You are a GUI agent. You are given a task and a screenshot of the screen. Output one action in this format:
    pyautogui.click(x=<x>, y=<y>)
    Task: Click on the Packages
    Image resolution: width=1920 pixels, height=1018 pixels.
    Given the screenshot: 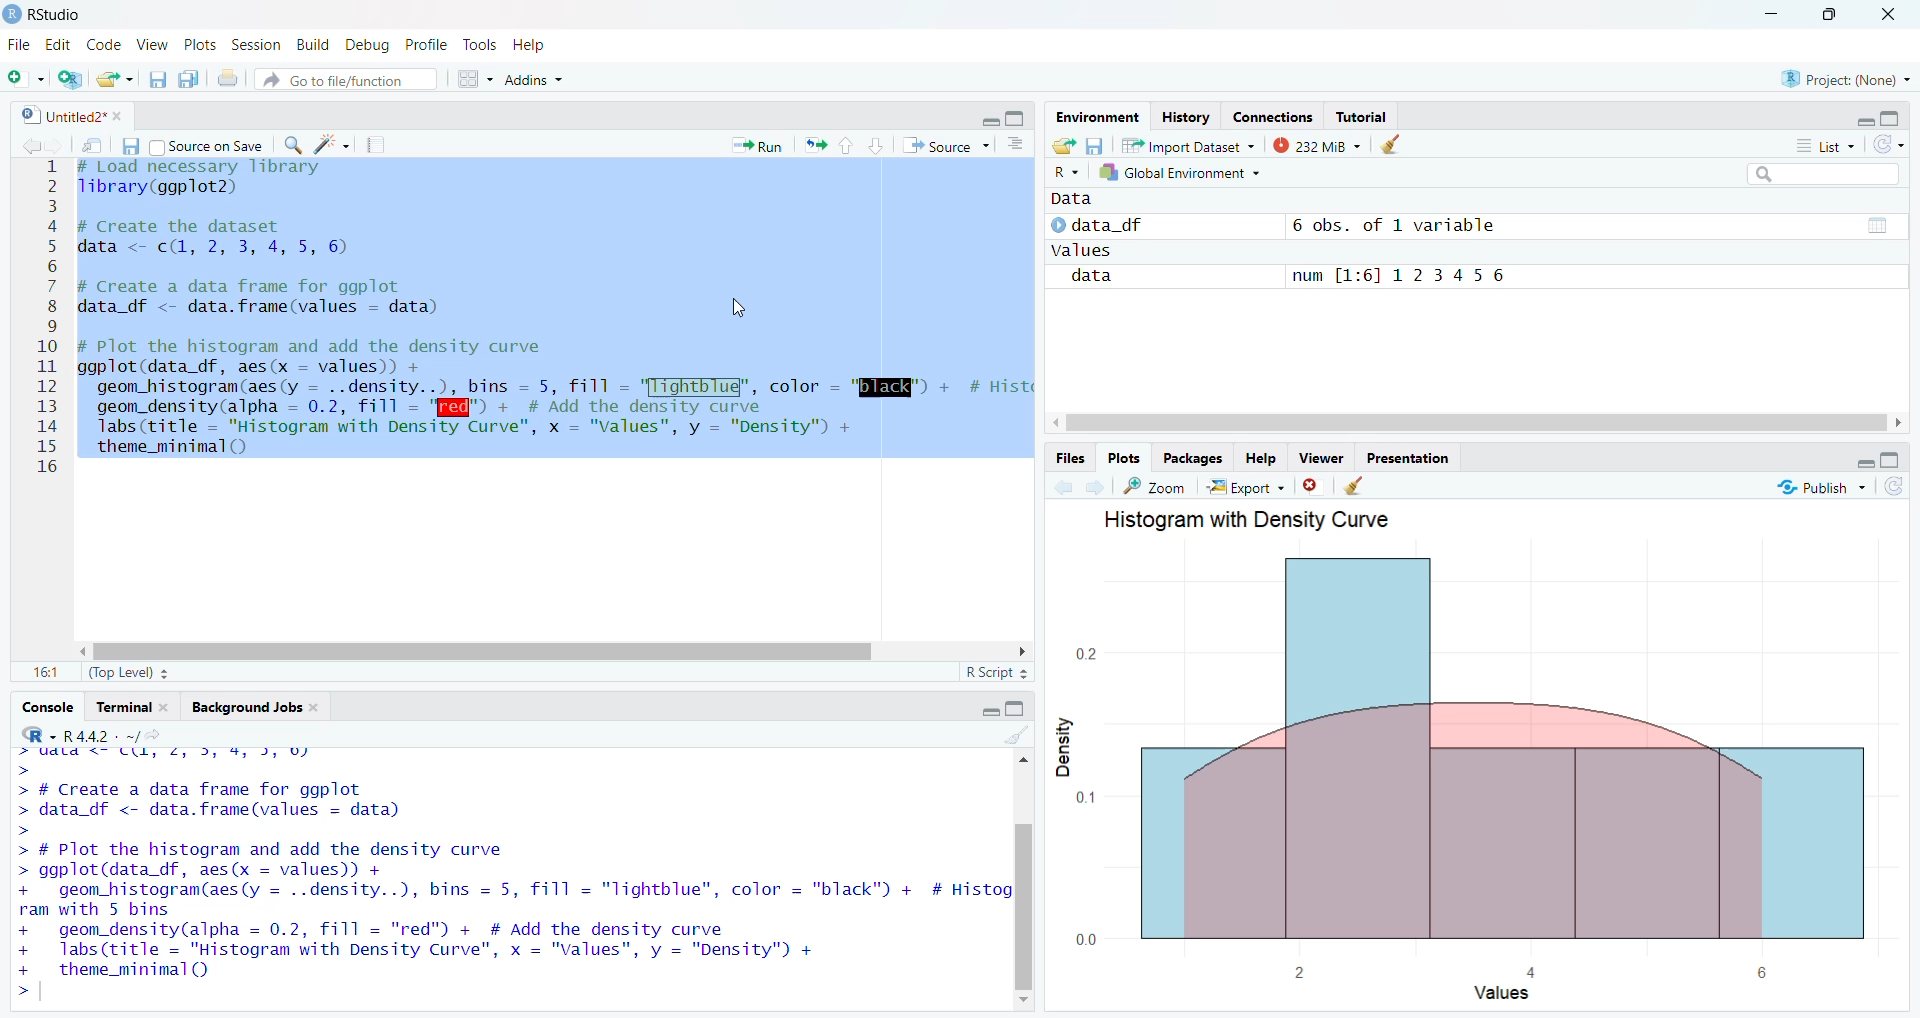 What is the action you would take?
    pyautogui.click(x=1196, y=458)
    